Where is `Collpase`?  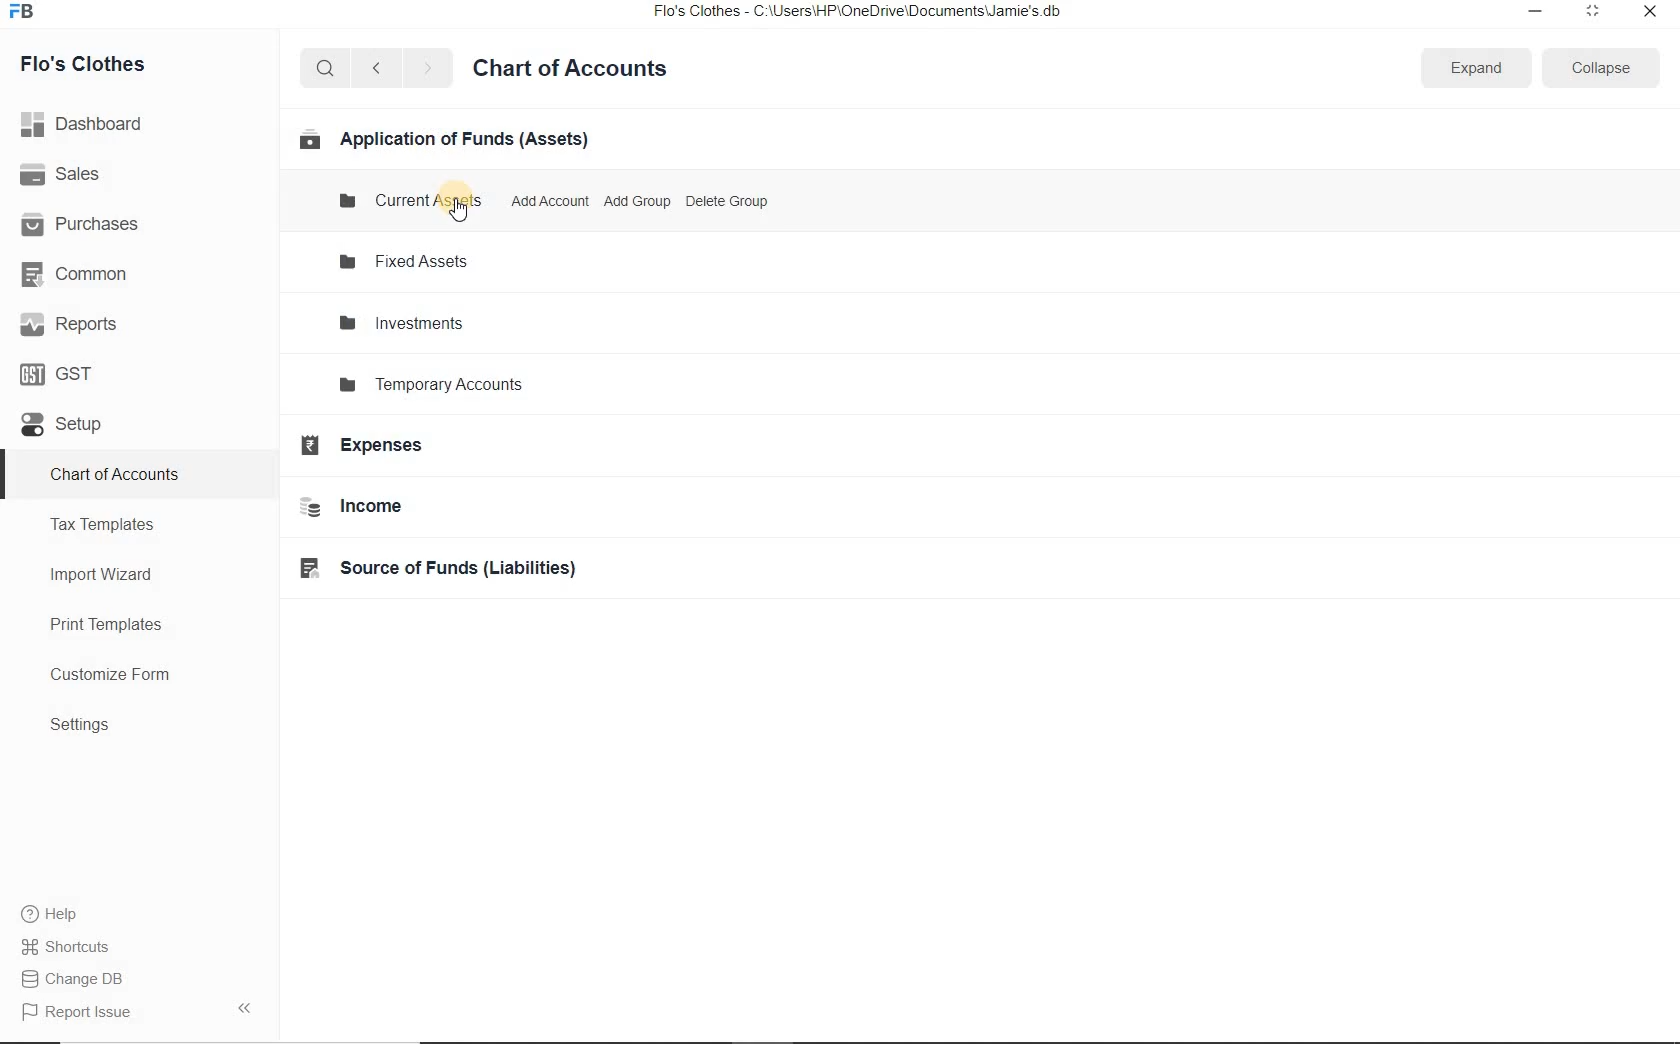 Collpase is located at coordinates (244, 1007).